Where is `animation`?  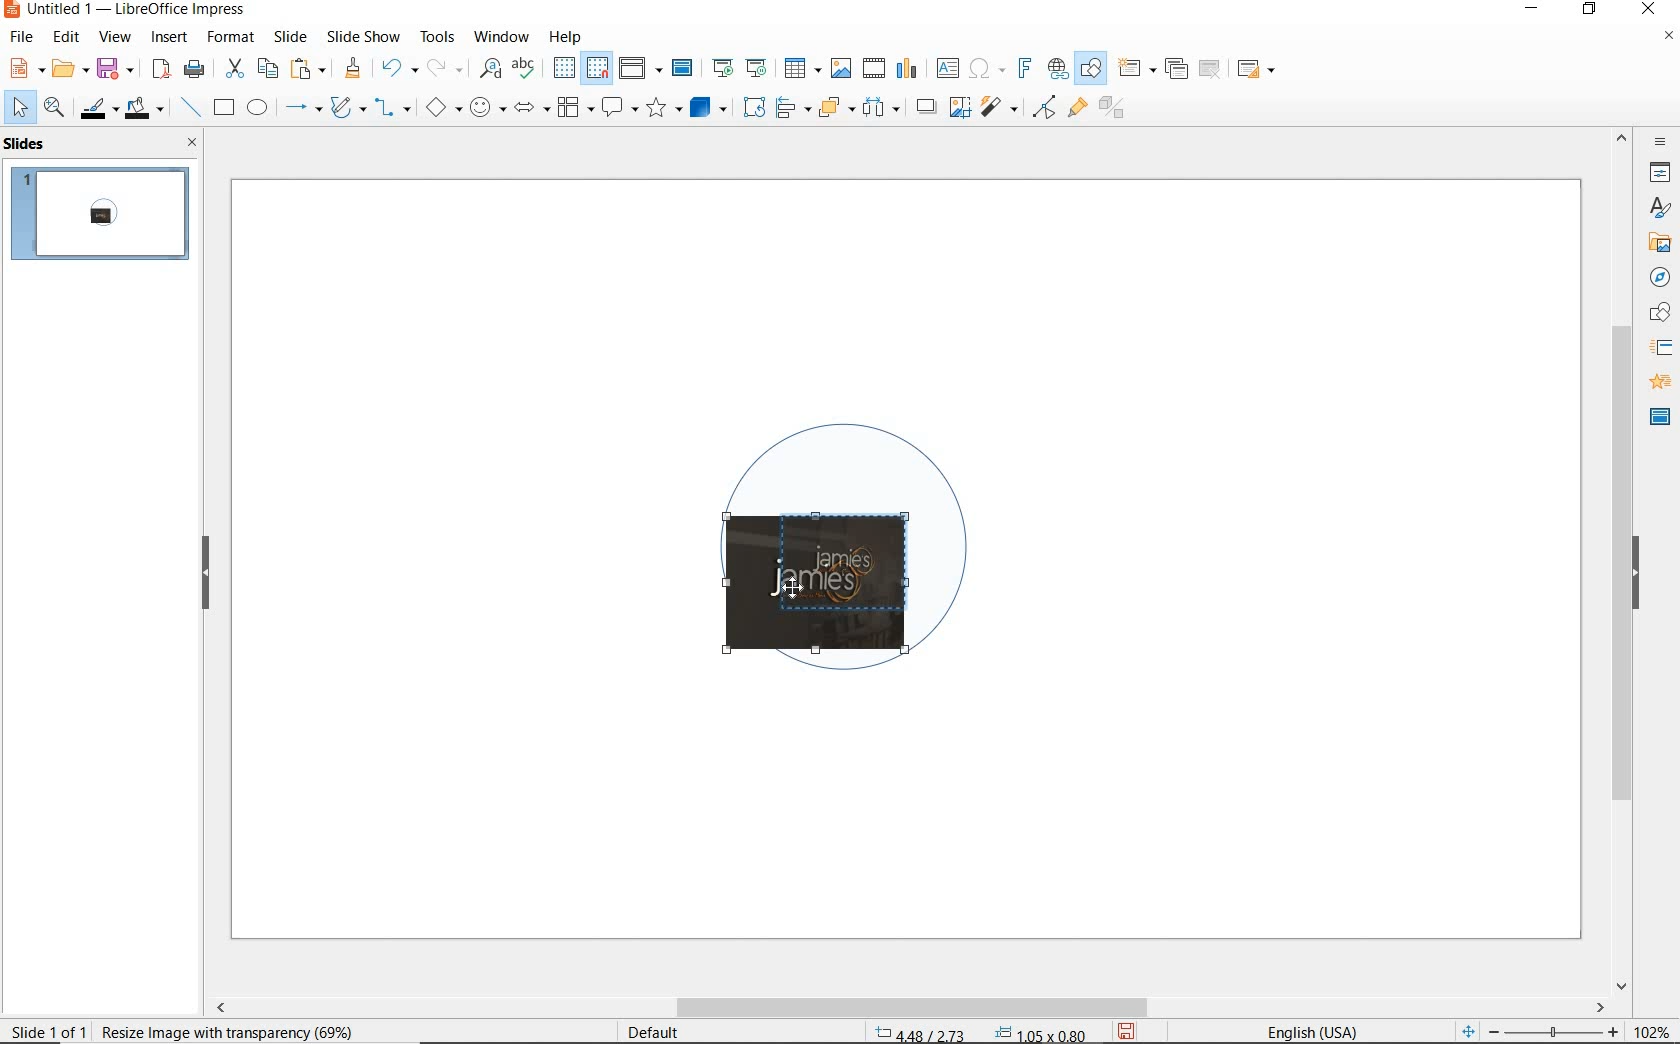 animation is located at coordinates (1657, 383).